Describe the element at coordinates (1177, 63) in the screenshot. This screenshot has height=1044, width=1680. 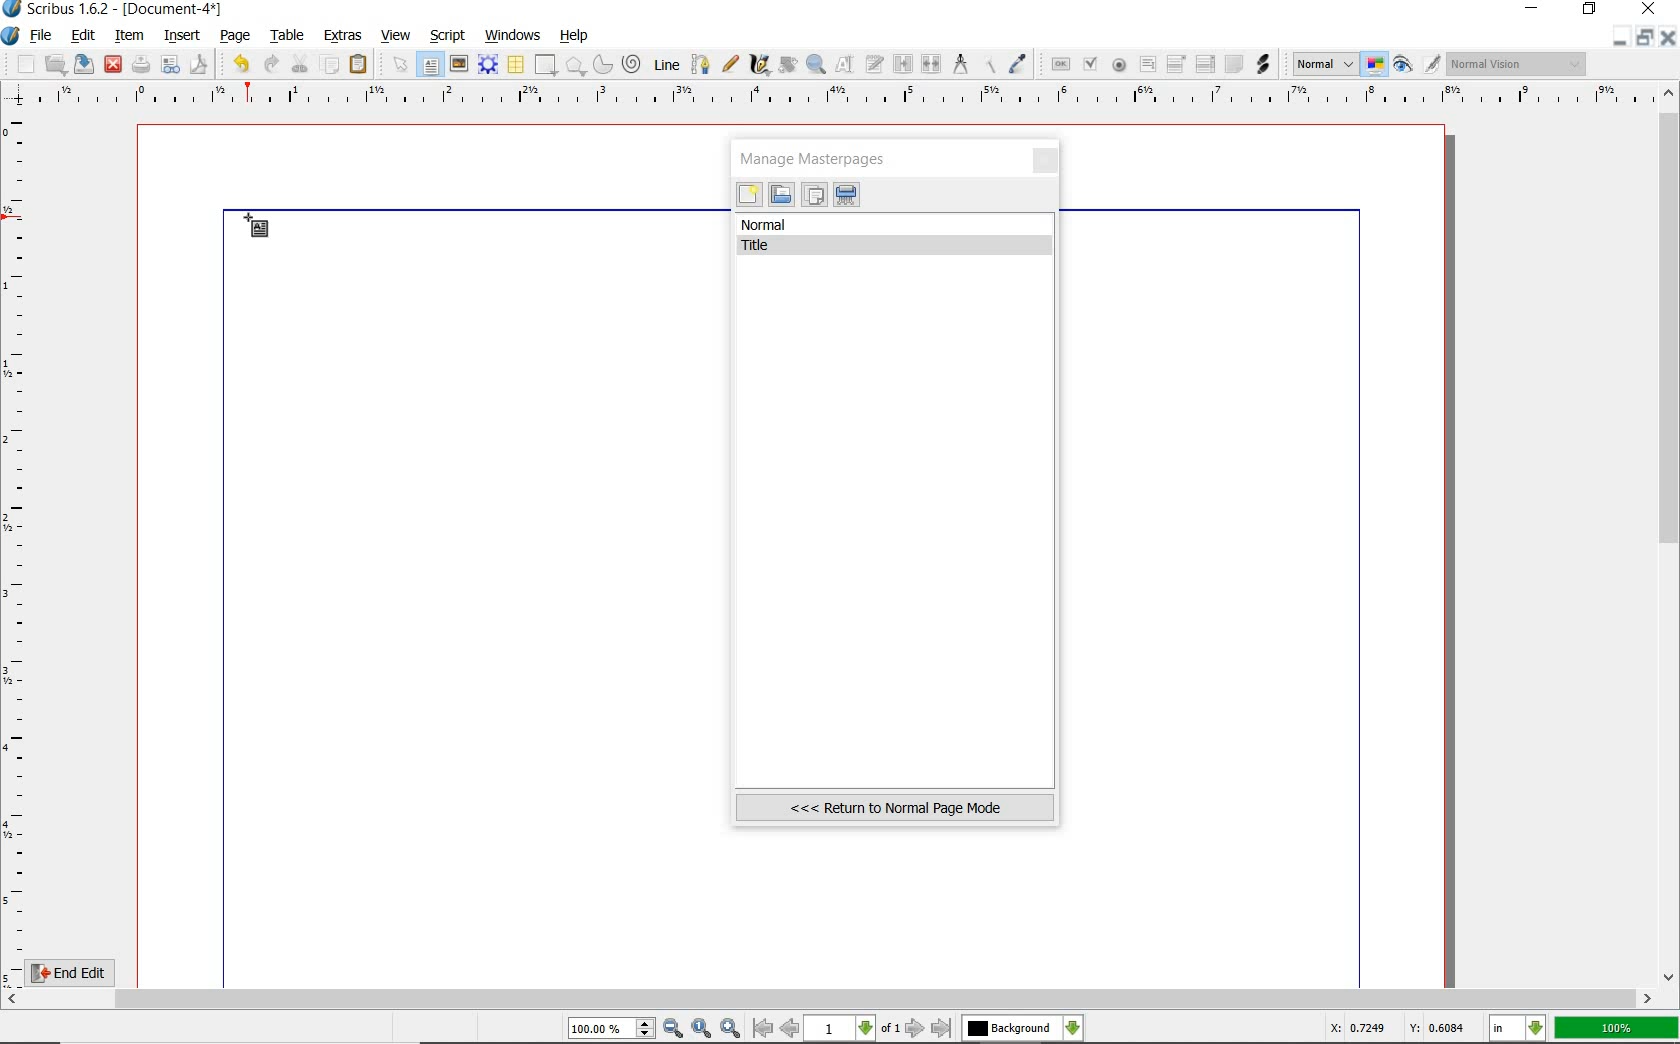
I see `pdf combo box` at that location.